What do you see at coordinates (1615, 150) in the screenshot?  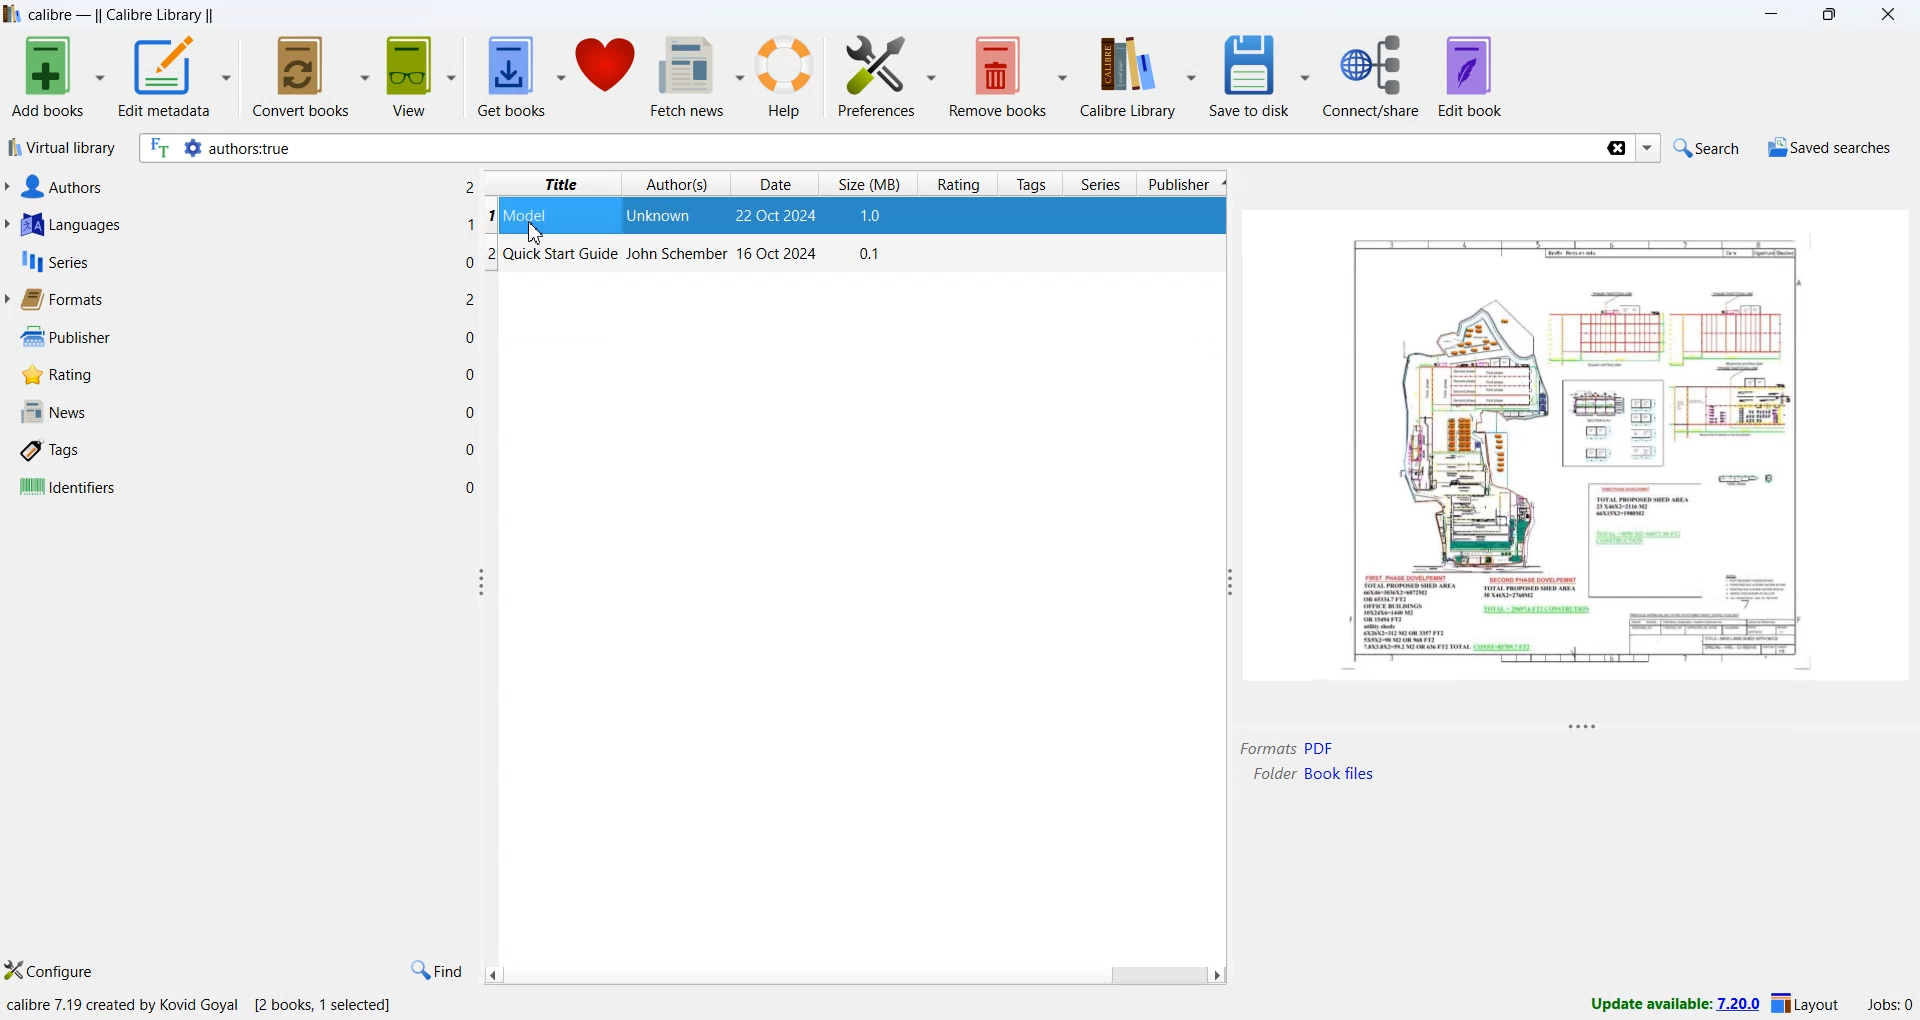 I see `clear search` at bounding box center [1615, 150].